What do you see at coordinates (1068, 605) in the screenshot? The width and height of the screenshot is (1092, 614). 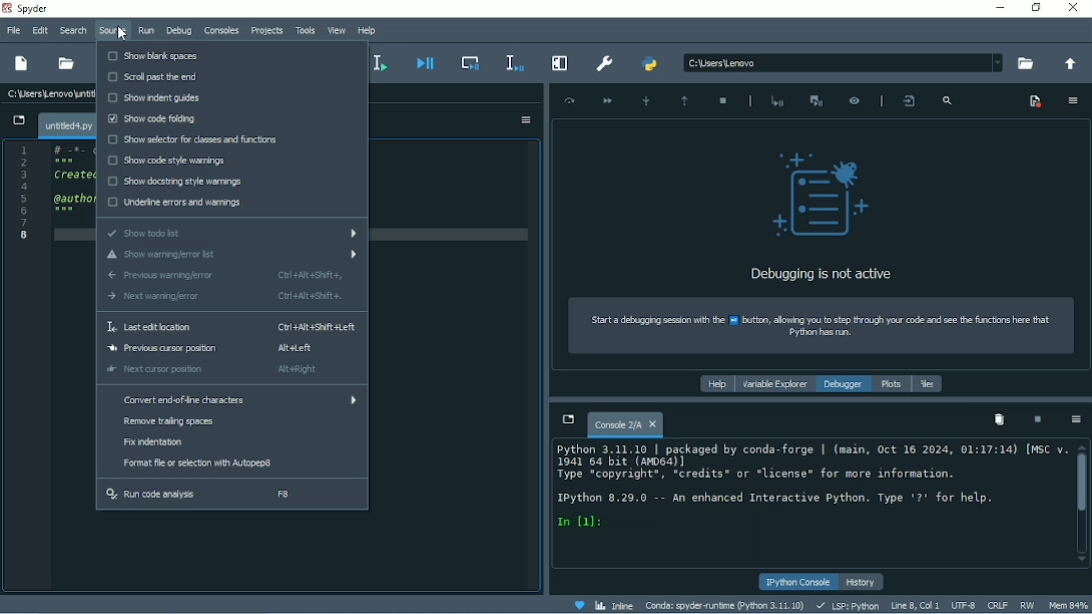 I see `Mem` at bounding box center [1068, 605].